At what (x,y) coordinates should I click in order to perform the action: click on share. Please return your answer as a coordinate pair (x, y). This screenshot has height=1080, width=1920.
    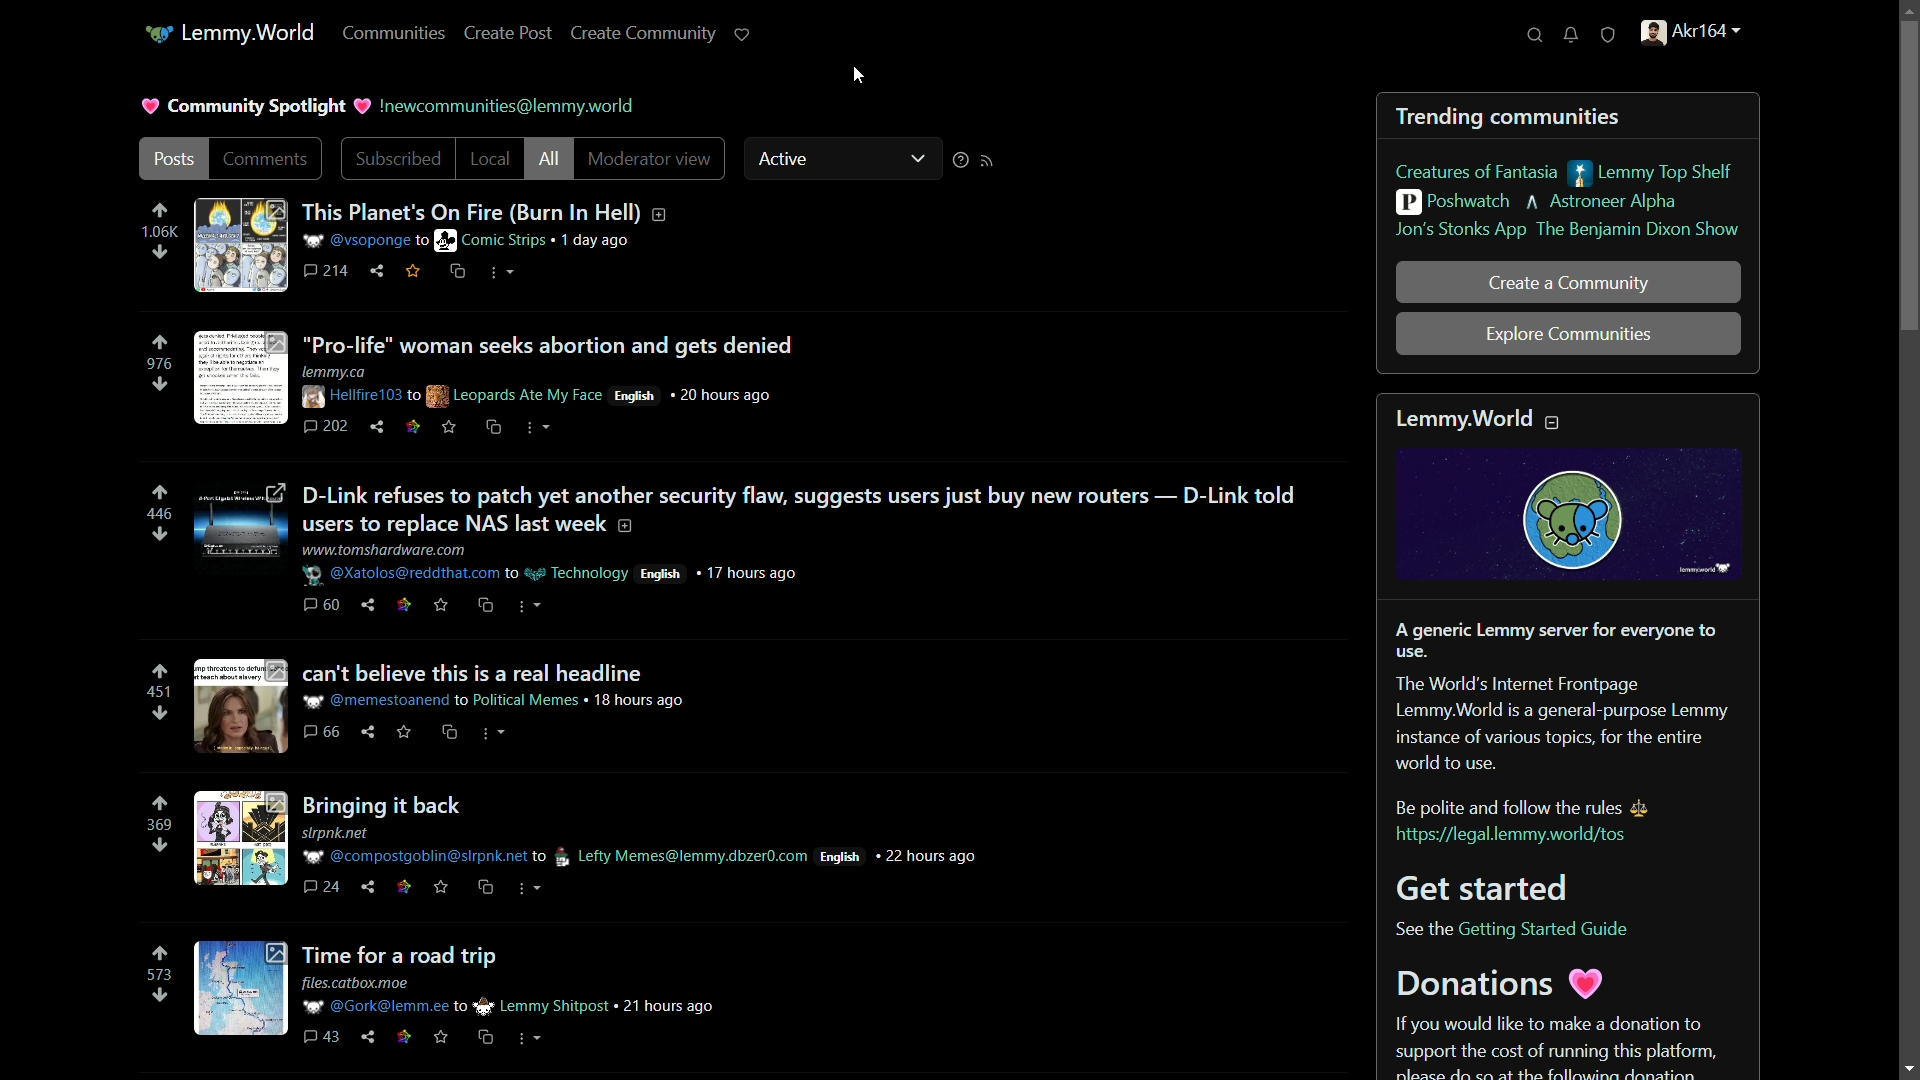
    Looking at the image, I should click on (377, 271).